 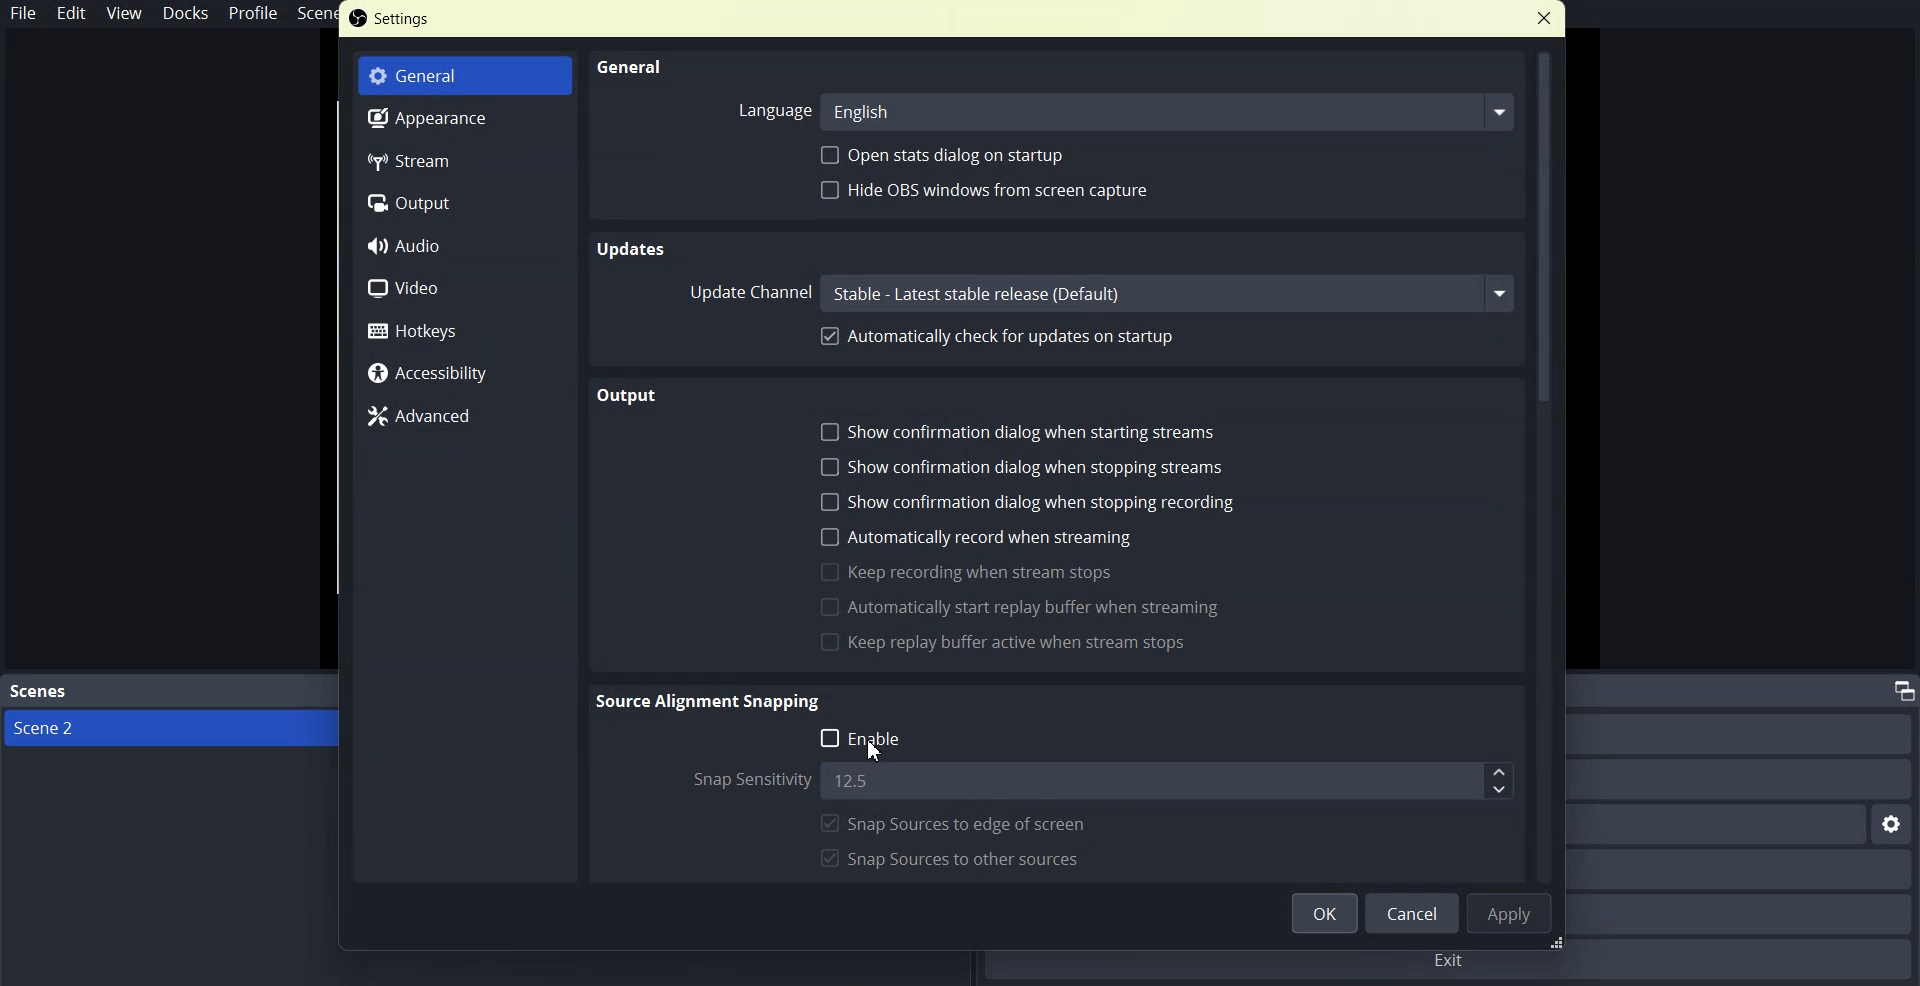 What do you see at coordinates (1412, 913) in the screenshot?
I see `cancel` at bounding box center [1412, 913].